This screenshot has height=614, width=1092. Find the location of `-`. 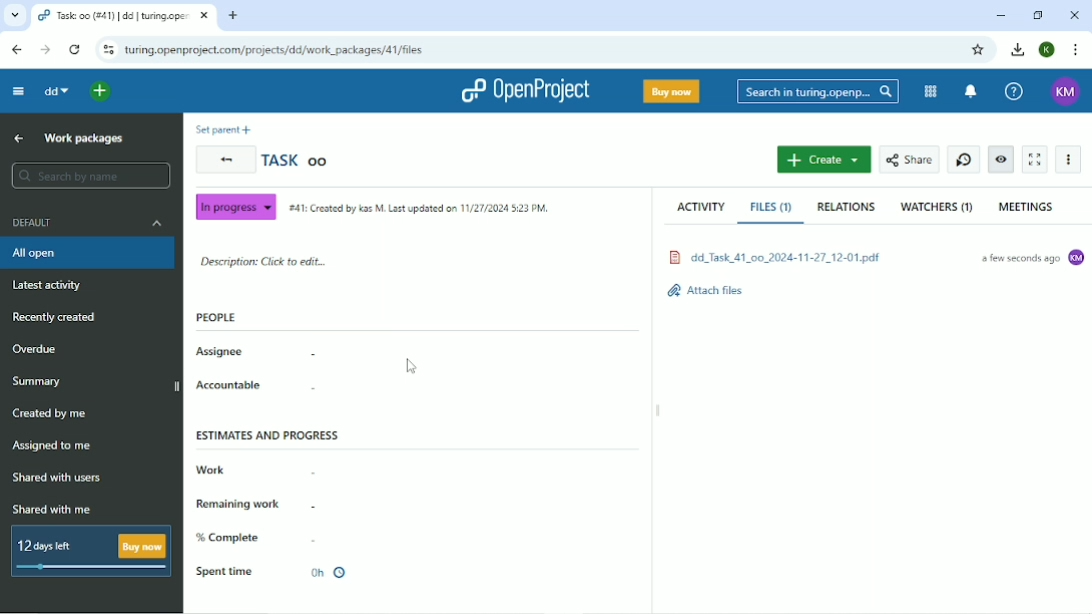

- is located at coordinates (315, 538).